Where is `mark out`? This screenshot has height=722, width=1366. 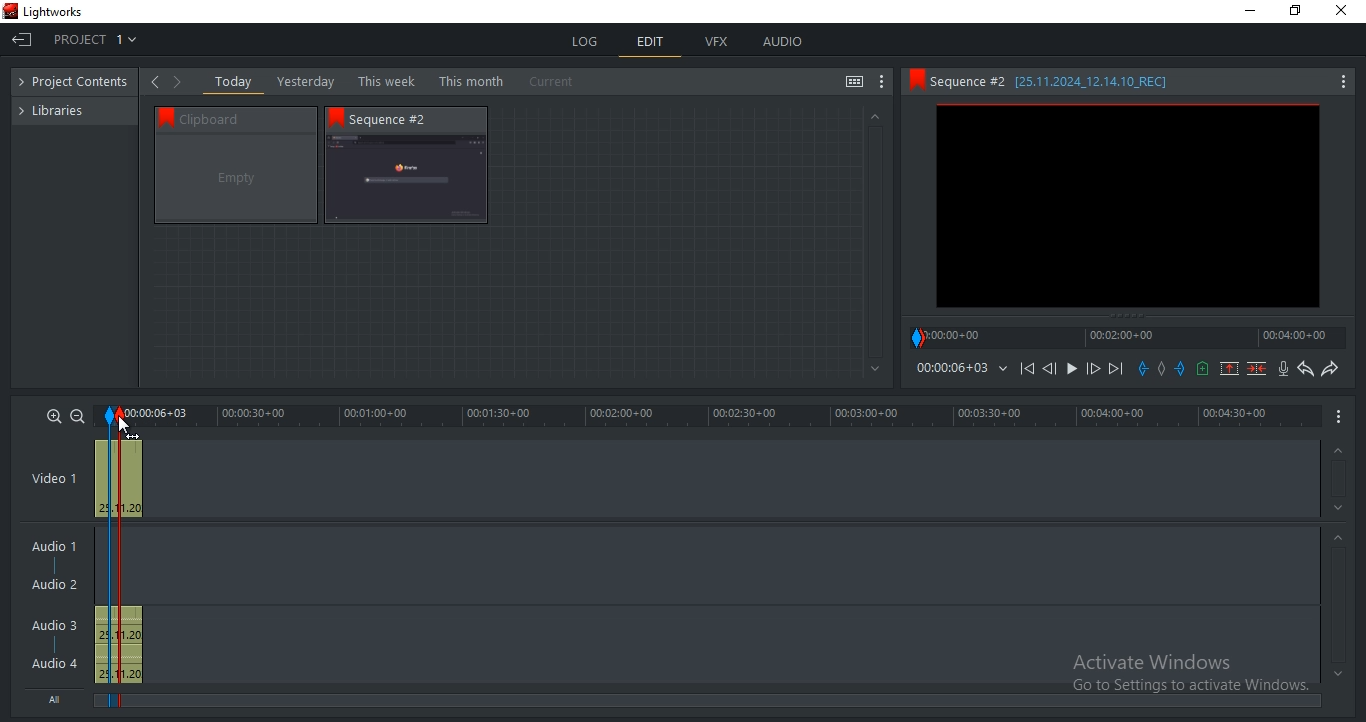 mark out is located at coordinates (1182, 368).